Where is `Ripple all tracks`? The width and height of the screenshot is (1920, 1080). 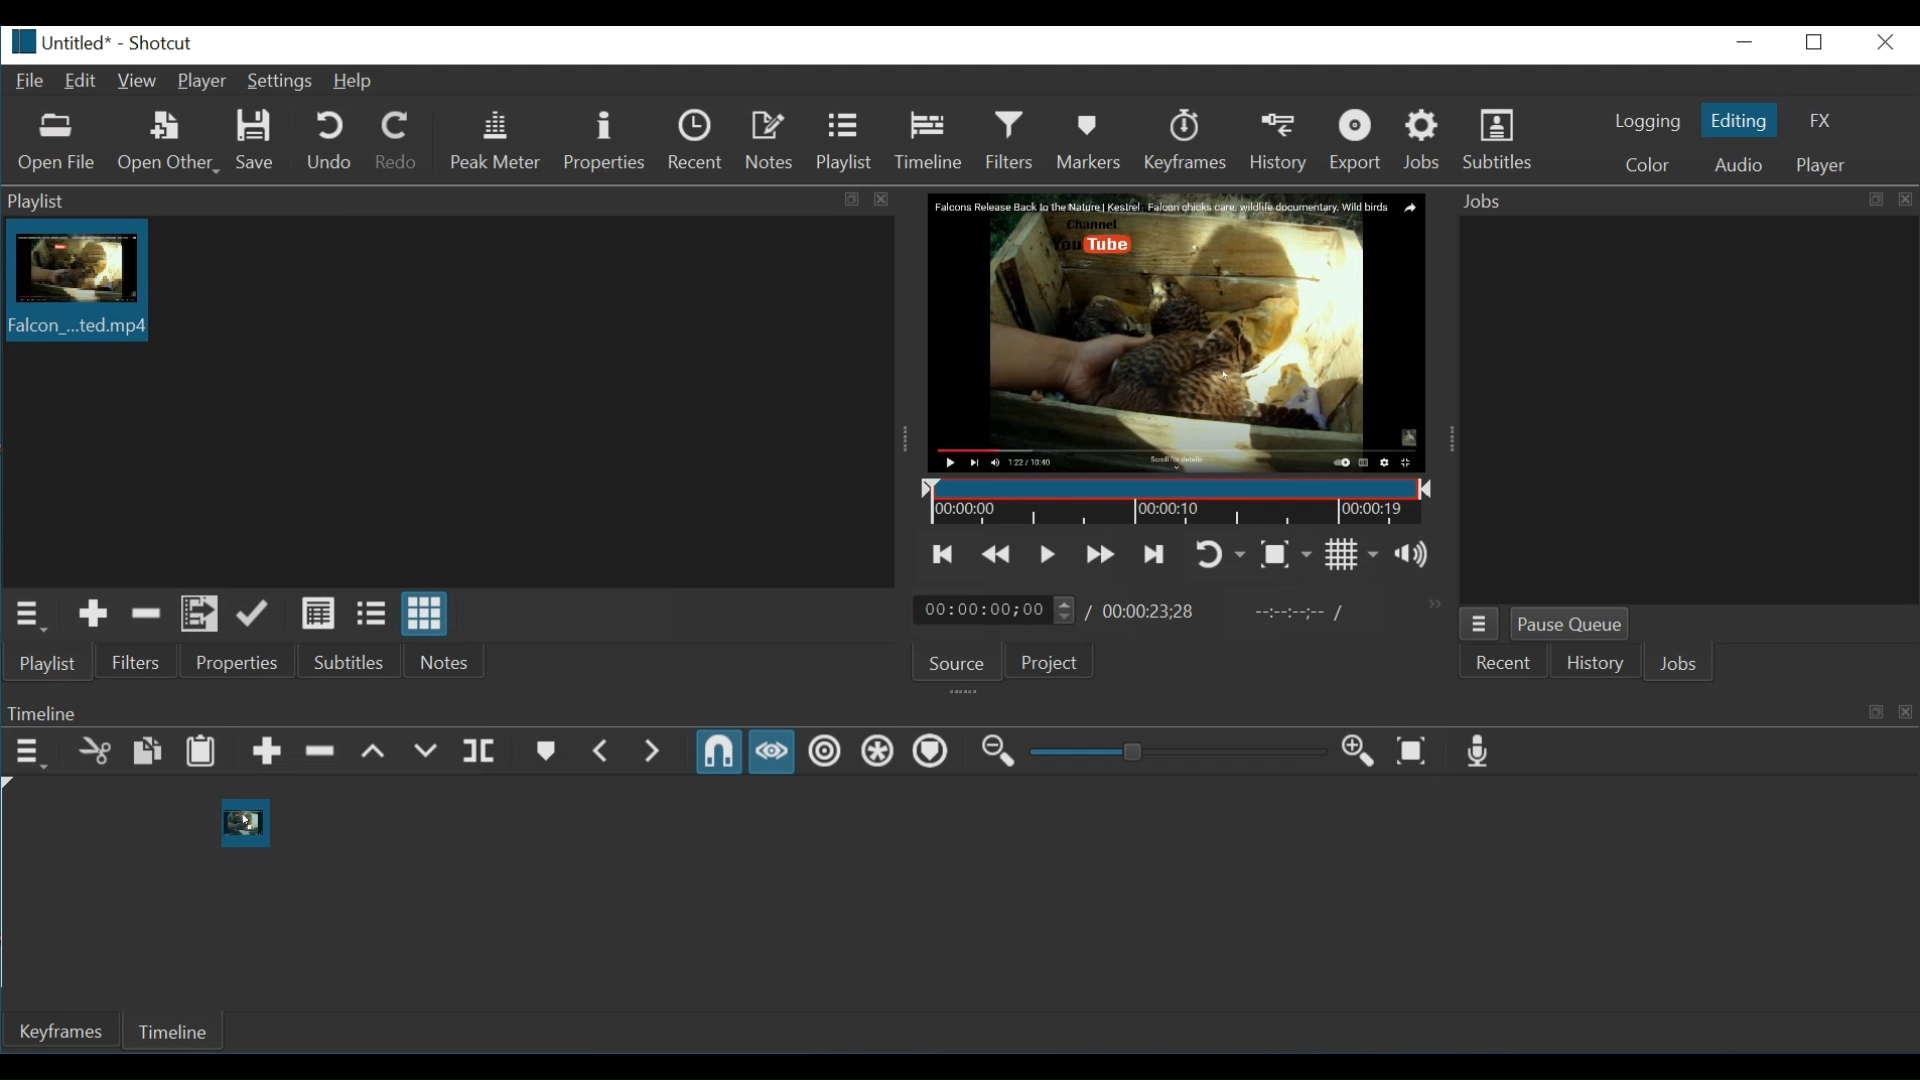
Ripple all tracks is located at coordinates (874, 750).